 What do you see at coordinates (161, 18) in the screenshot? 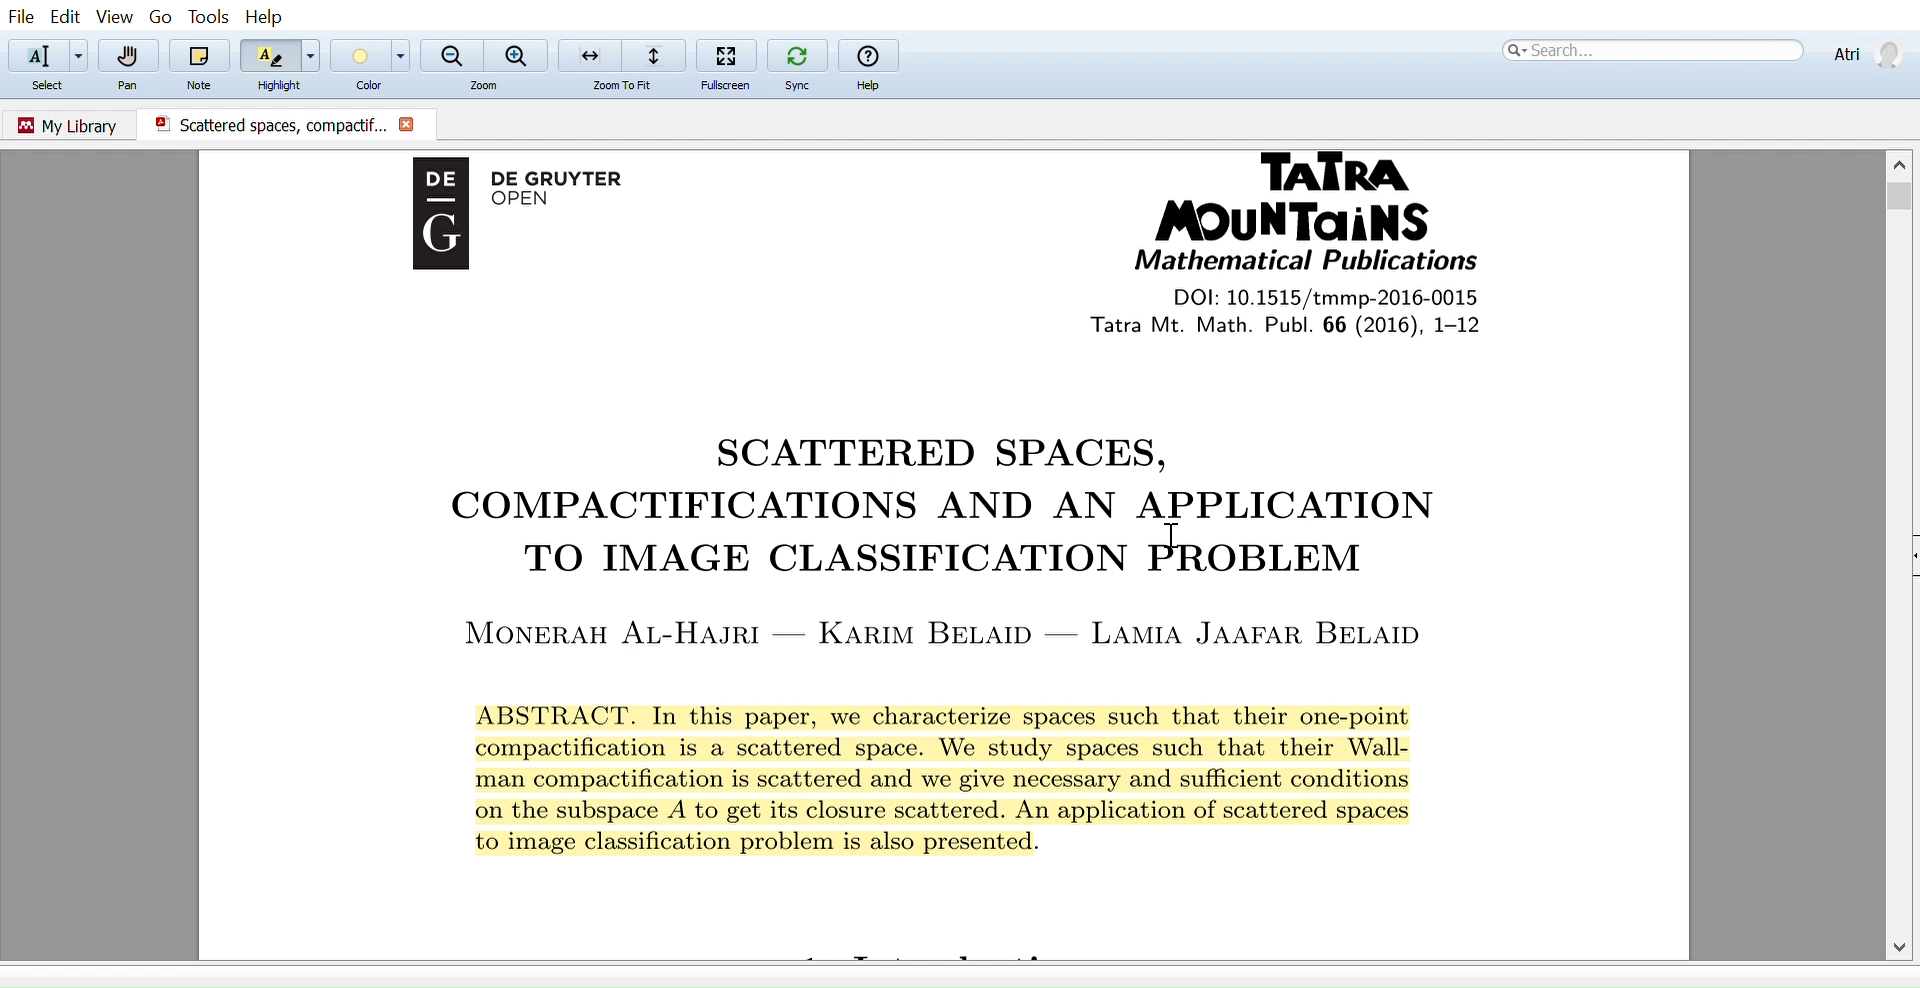
I see `go` at bounding box center [161, 18].